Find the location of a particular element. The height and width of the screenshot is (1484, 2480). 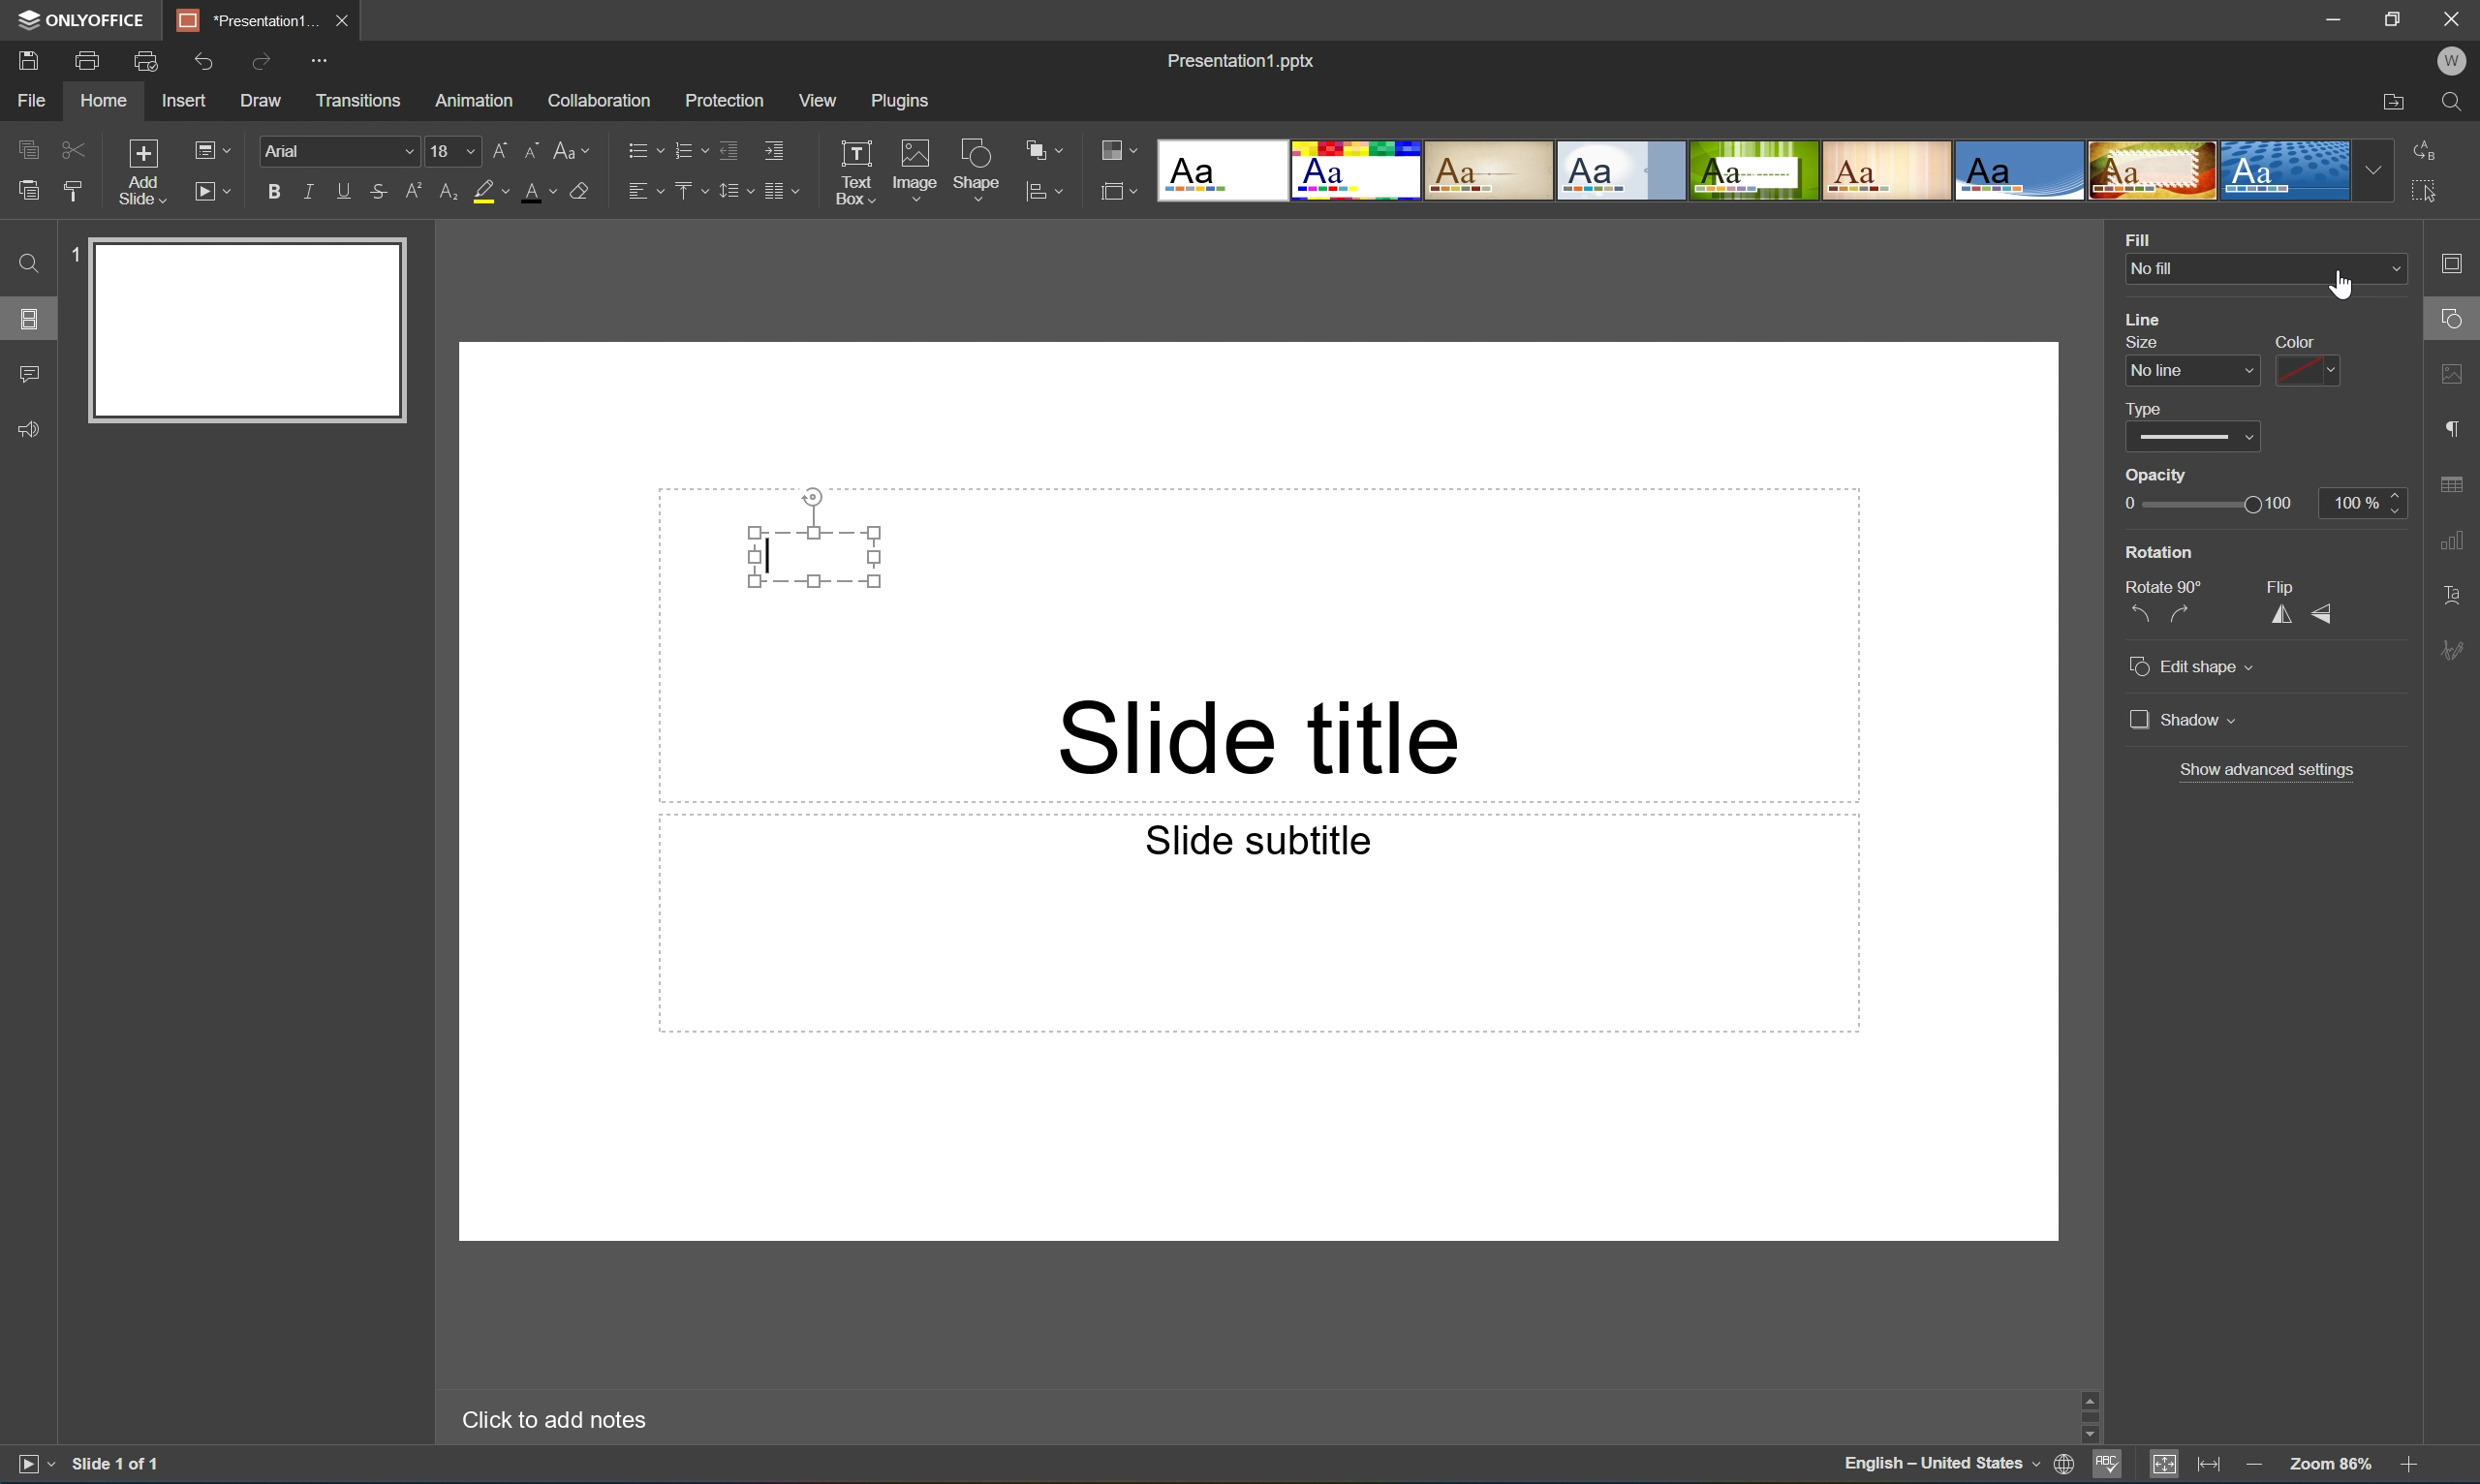

Cut is located at coordinates (71, 148).